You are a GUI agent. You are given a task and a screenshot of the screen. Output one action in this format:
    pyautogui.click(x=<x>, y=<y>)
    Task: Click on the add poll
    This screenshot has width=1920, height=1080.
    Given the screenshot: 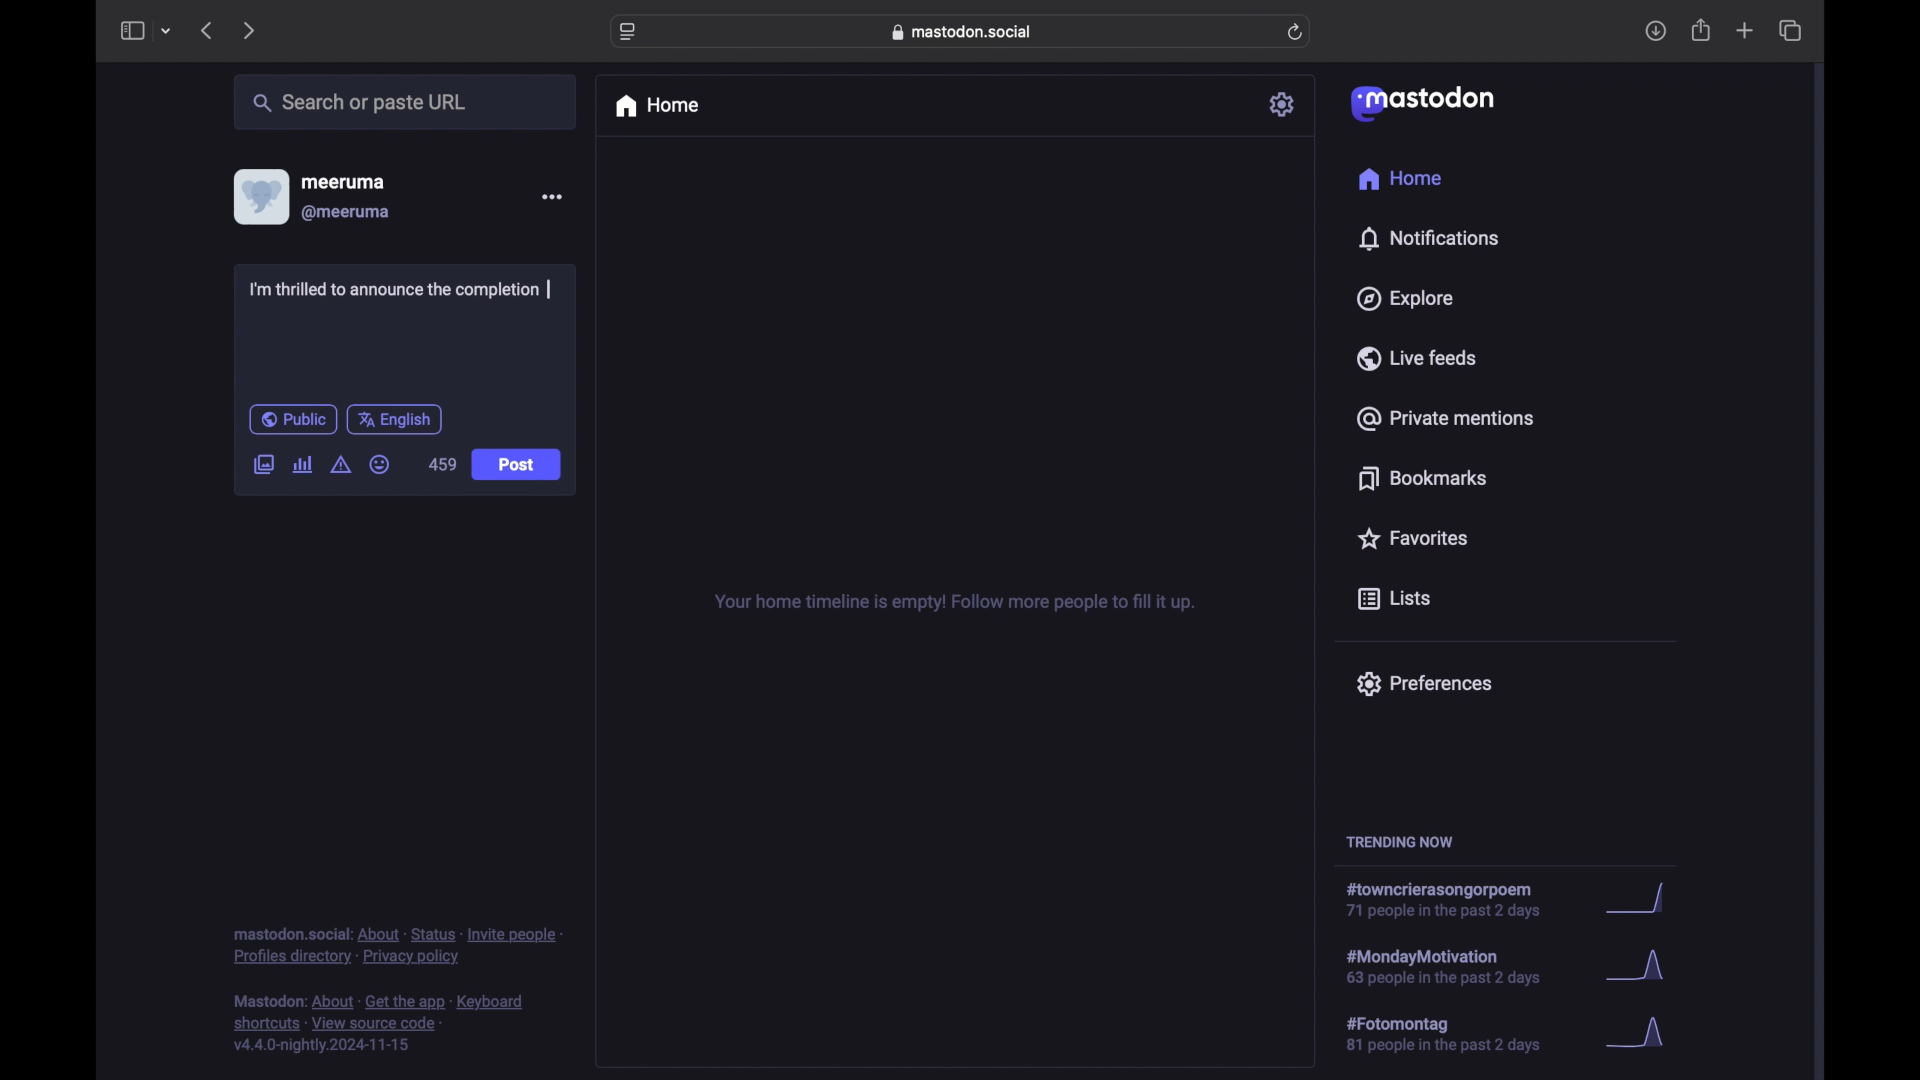 What is the action you would take?
    pyautogui.click(x=304, y=465)
    